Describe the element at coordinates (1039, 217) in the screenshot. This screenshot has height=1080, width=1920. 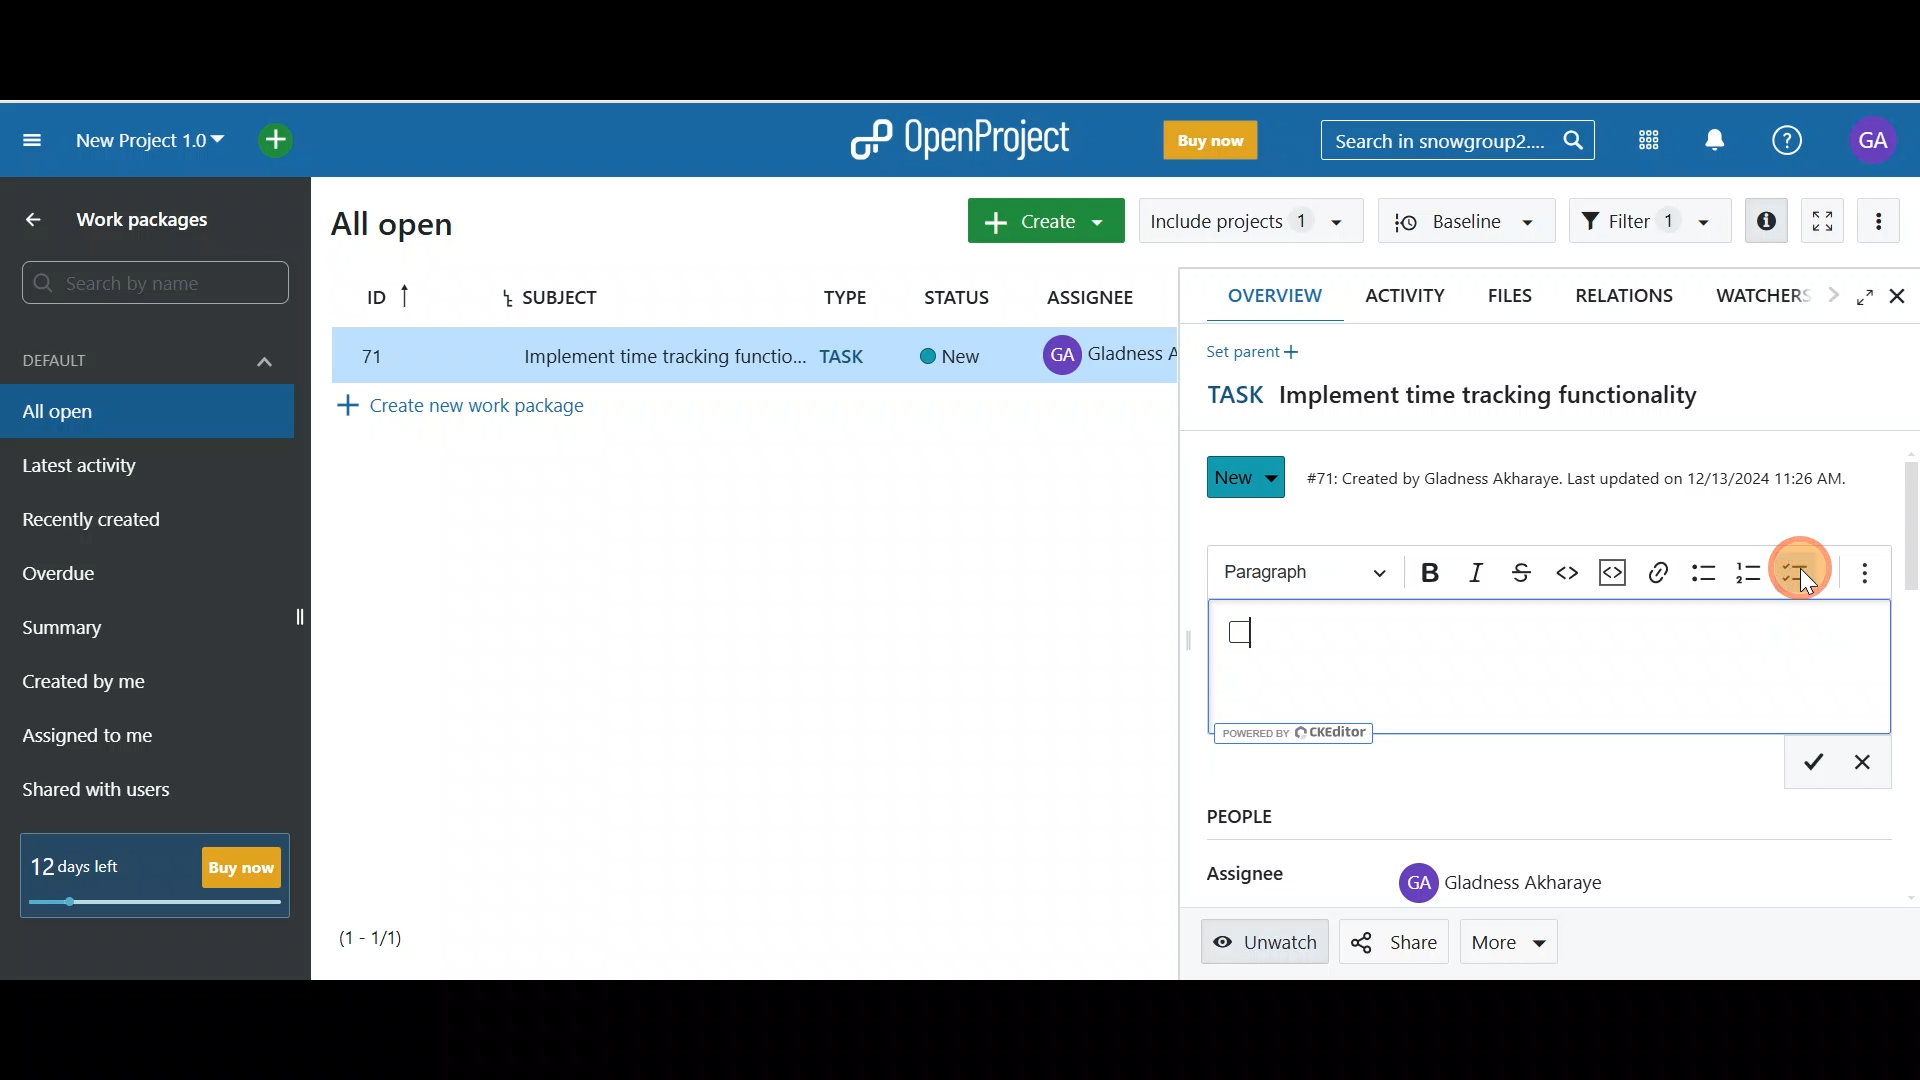
I see `Create` at that location.